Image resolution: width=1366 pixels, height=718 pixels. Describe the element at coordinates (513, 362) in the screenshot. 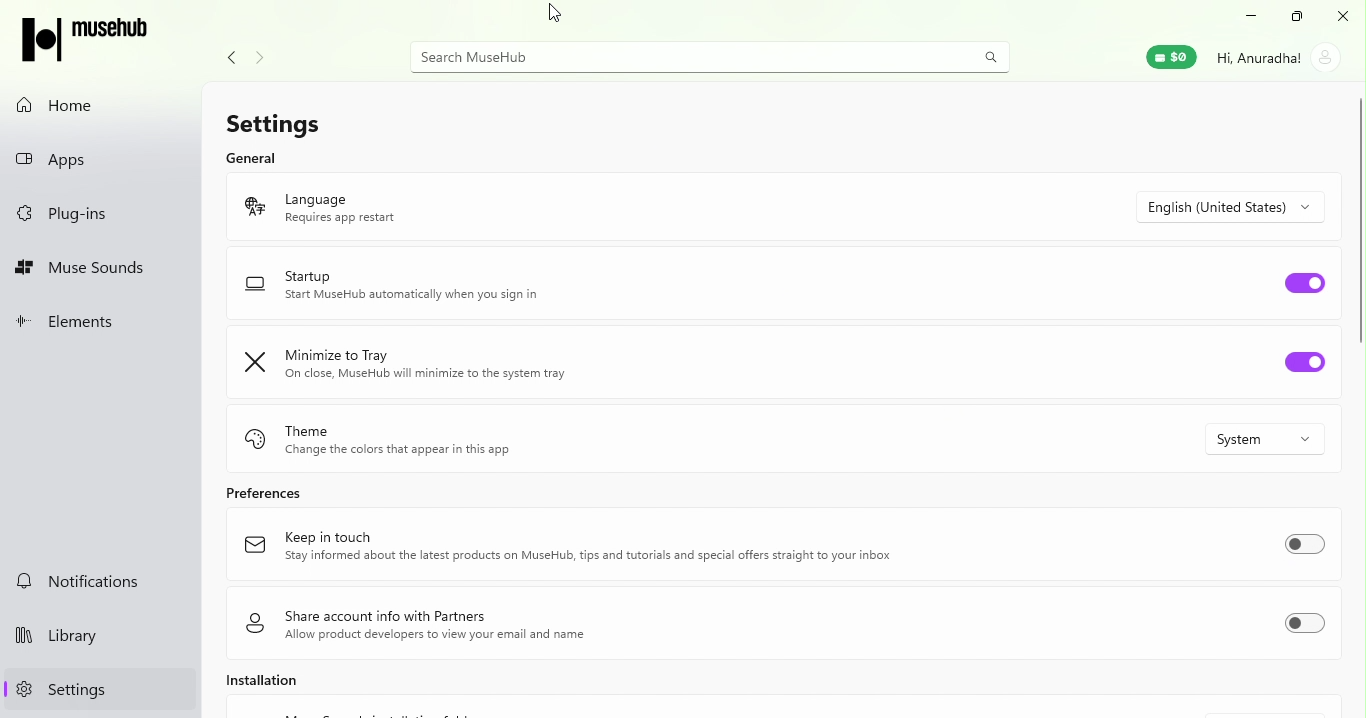

I see `Minimize to tray` at that location.